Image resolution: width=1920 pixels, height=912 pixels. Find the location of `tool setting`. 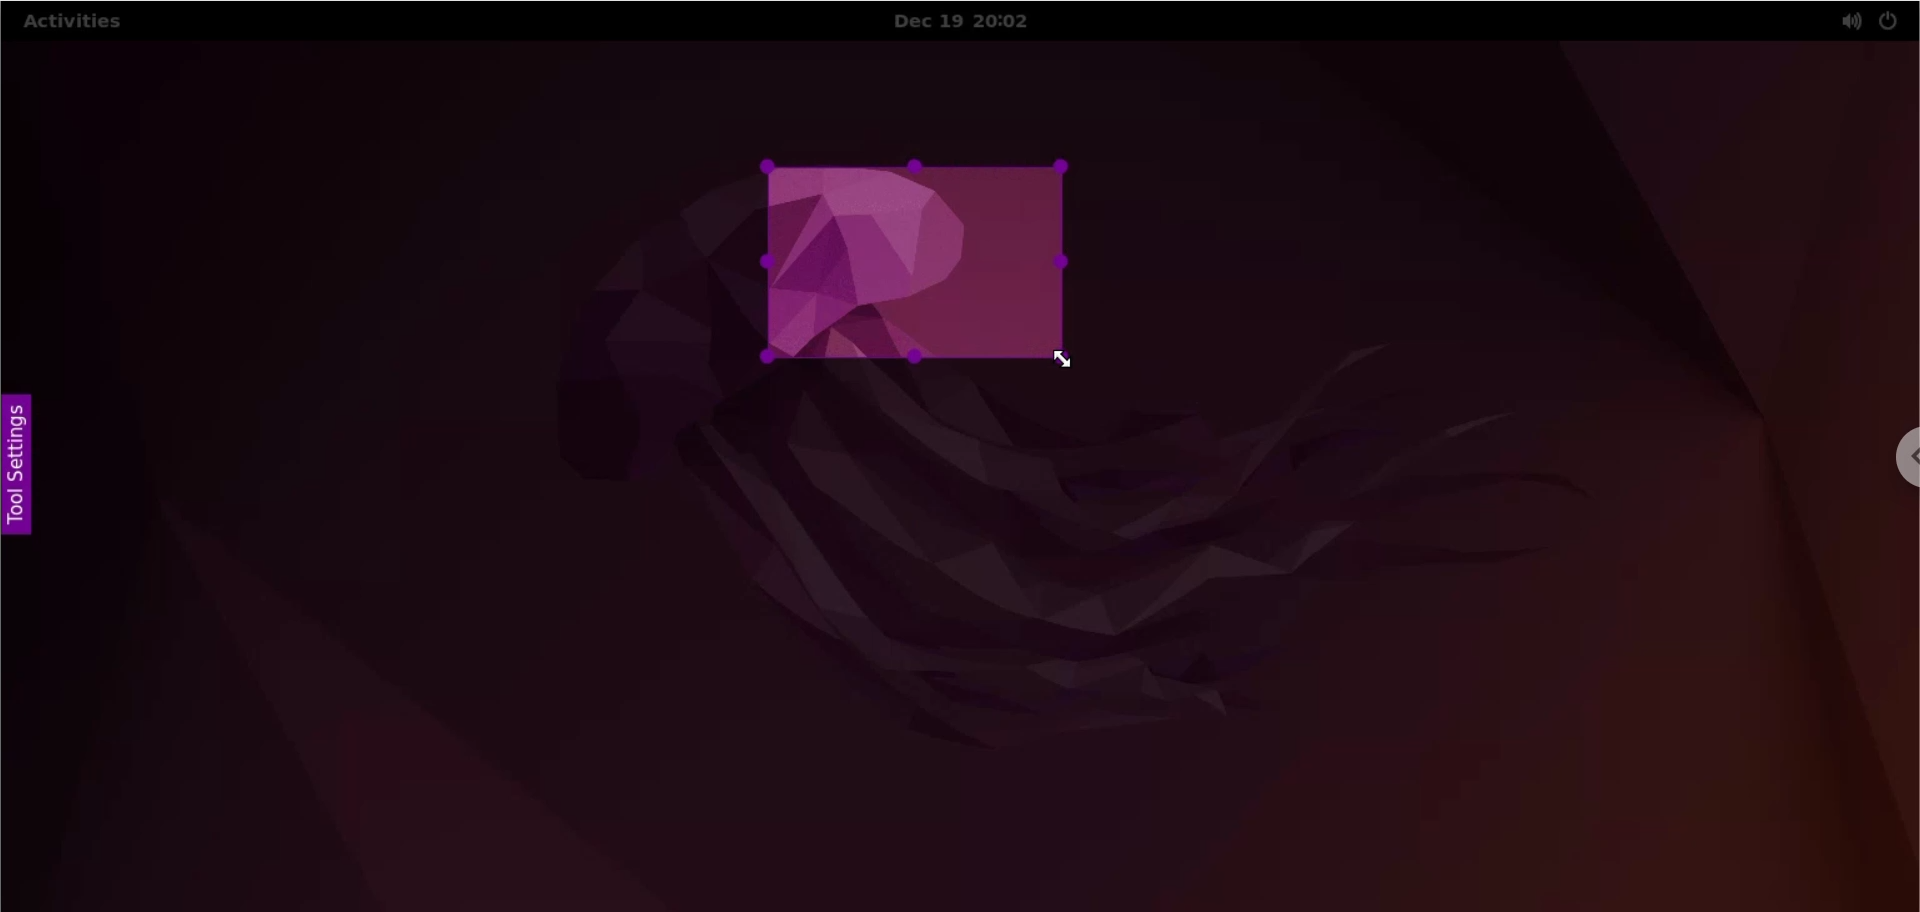

tool setting is located at coordinates (25, 460).